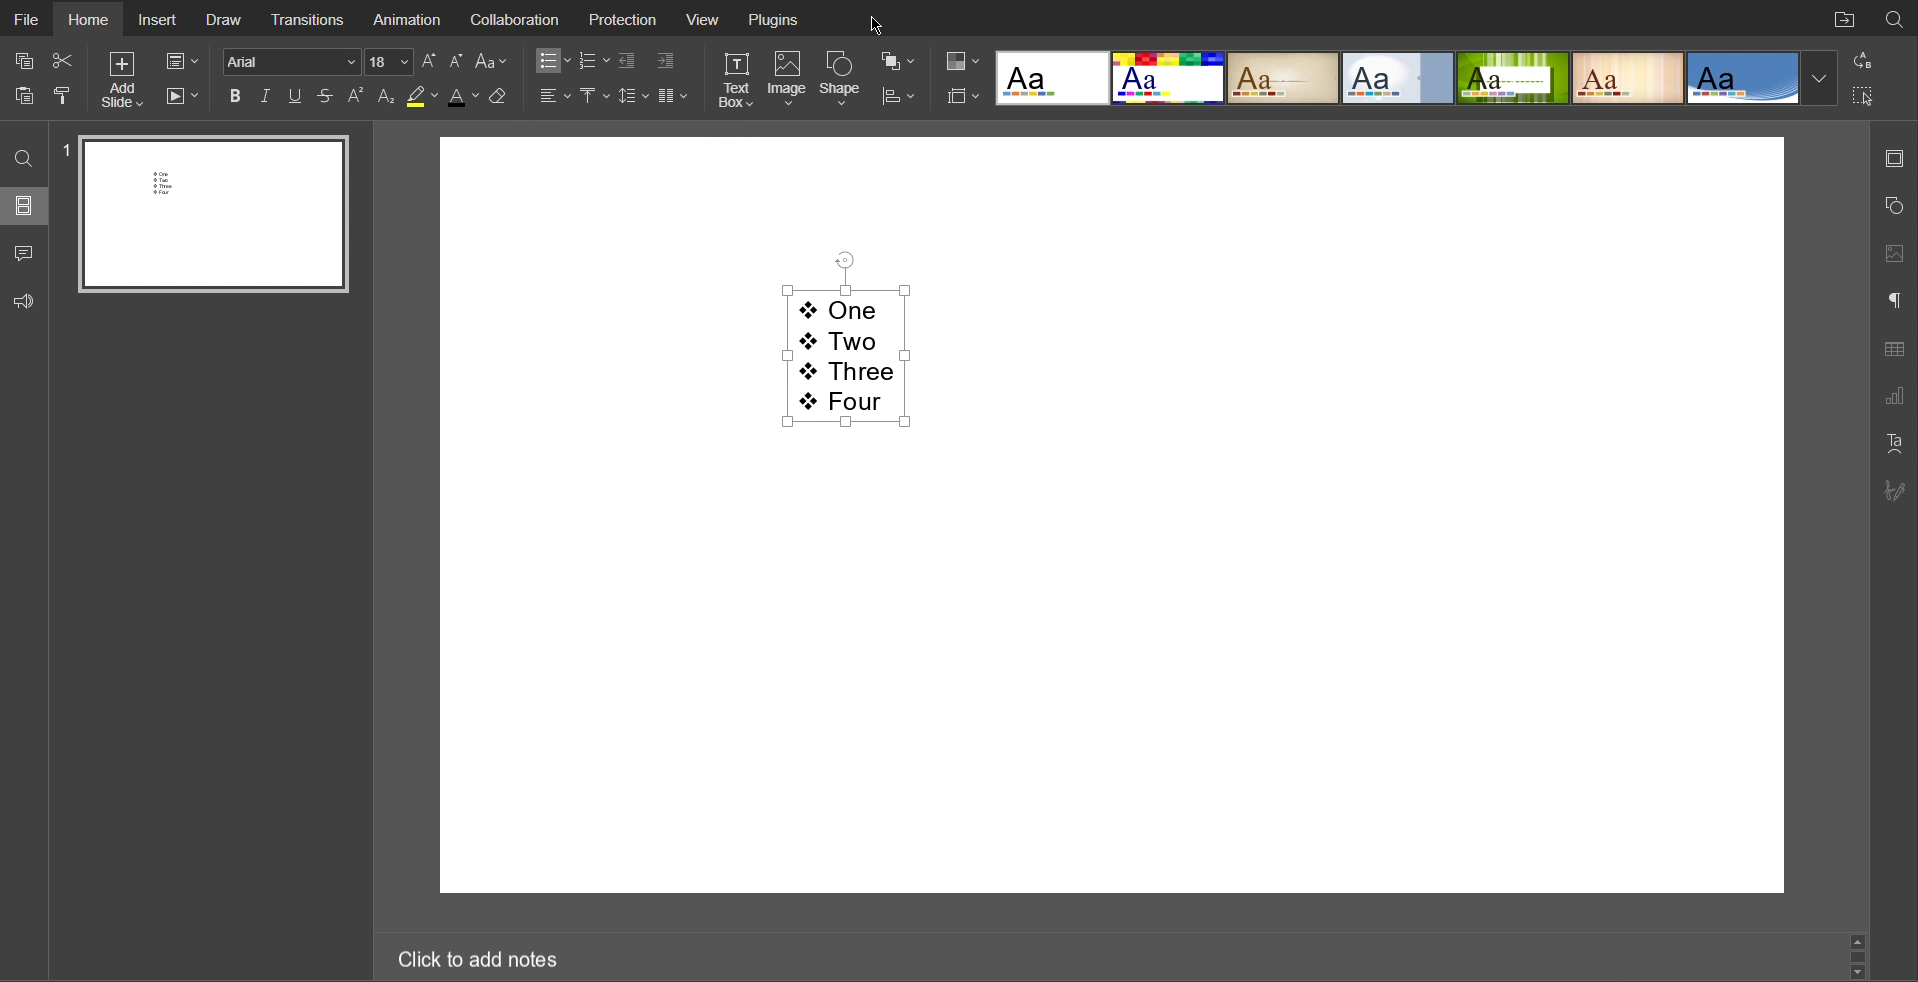 The image size is (1918, 982). What do you see at coordinates (88, 19) in the screenshot?
I see `Home` at bounding box center [88, 19].